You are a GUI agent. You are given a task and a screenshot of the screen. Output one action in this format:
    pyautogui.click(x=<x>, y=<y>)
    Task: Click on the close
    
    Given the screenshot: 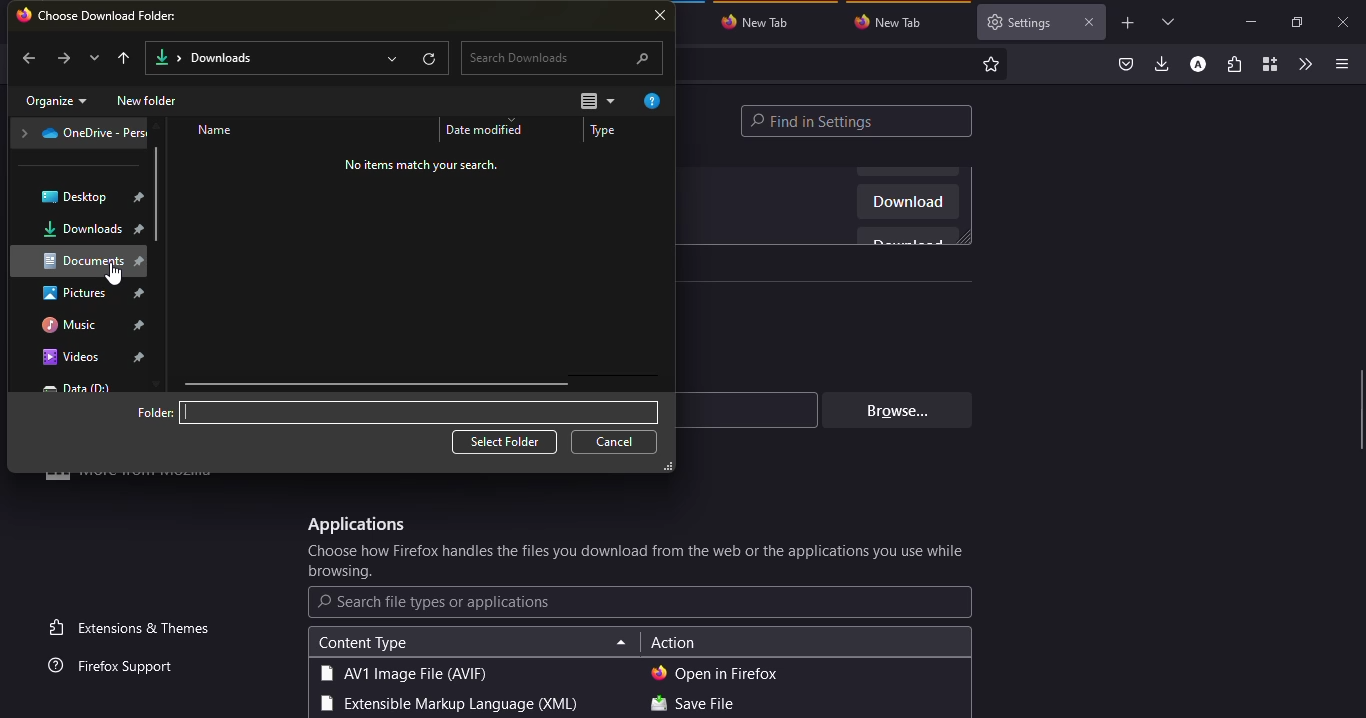 What is the action you would take?
    pyautogui.click(x=662, y=17)
    